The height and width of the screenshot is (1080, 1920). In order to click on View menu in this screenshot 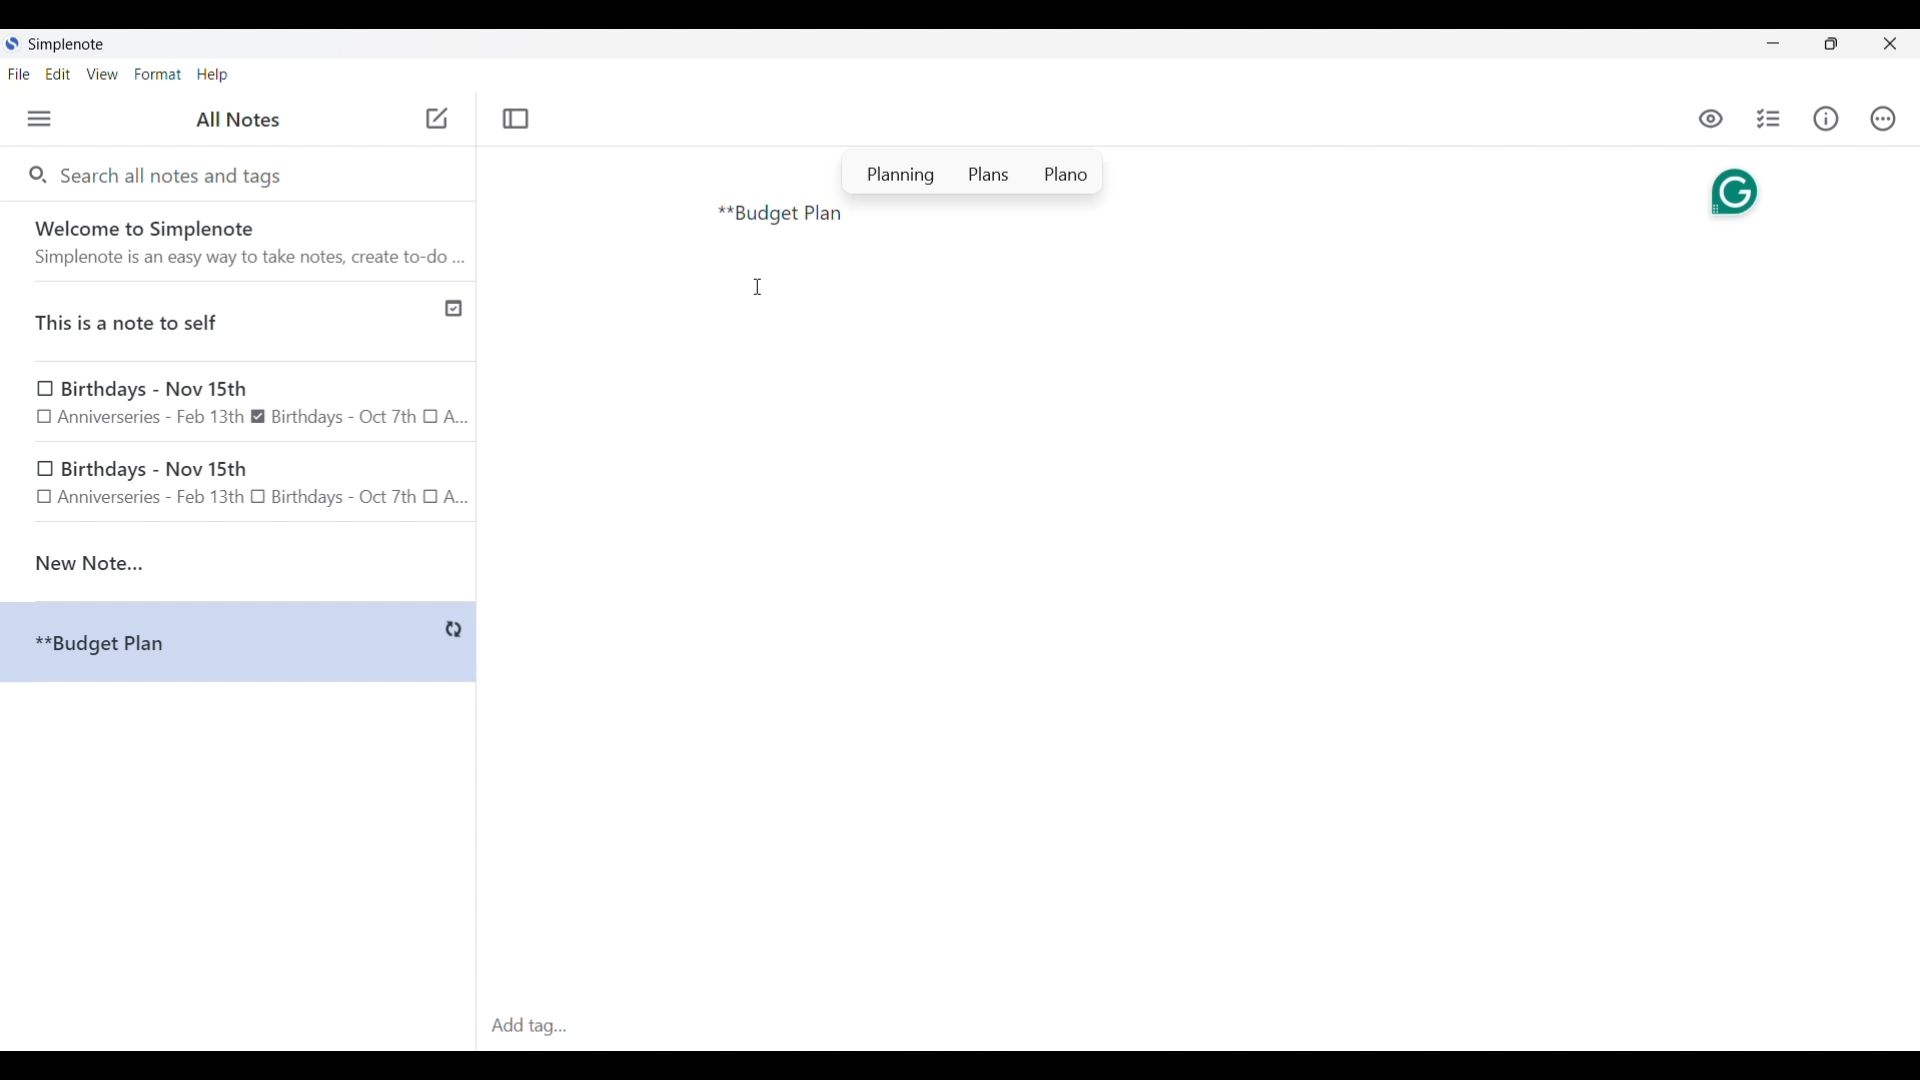, I will do `click(103, 73)`.